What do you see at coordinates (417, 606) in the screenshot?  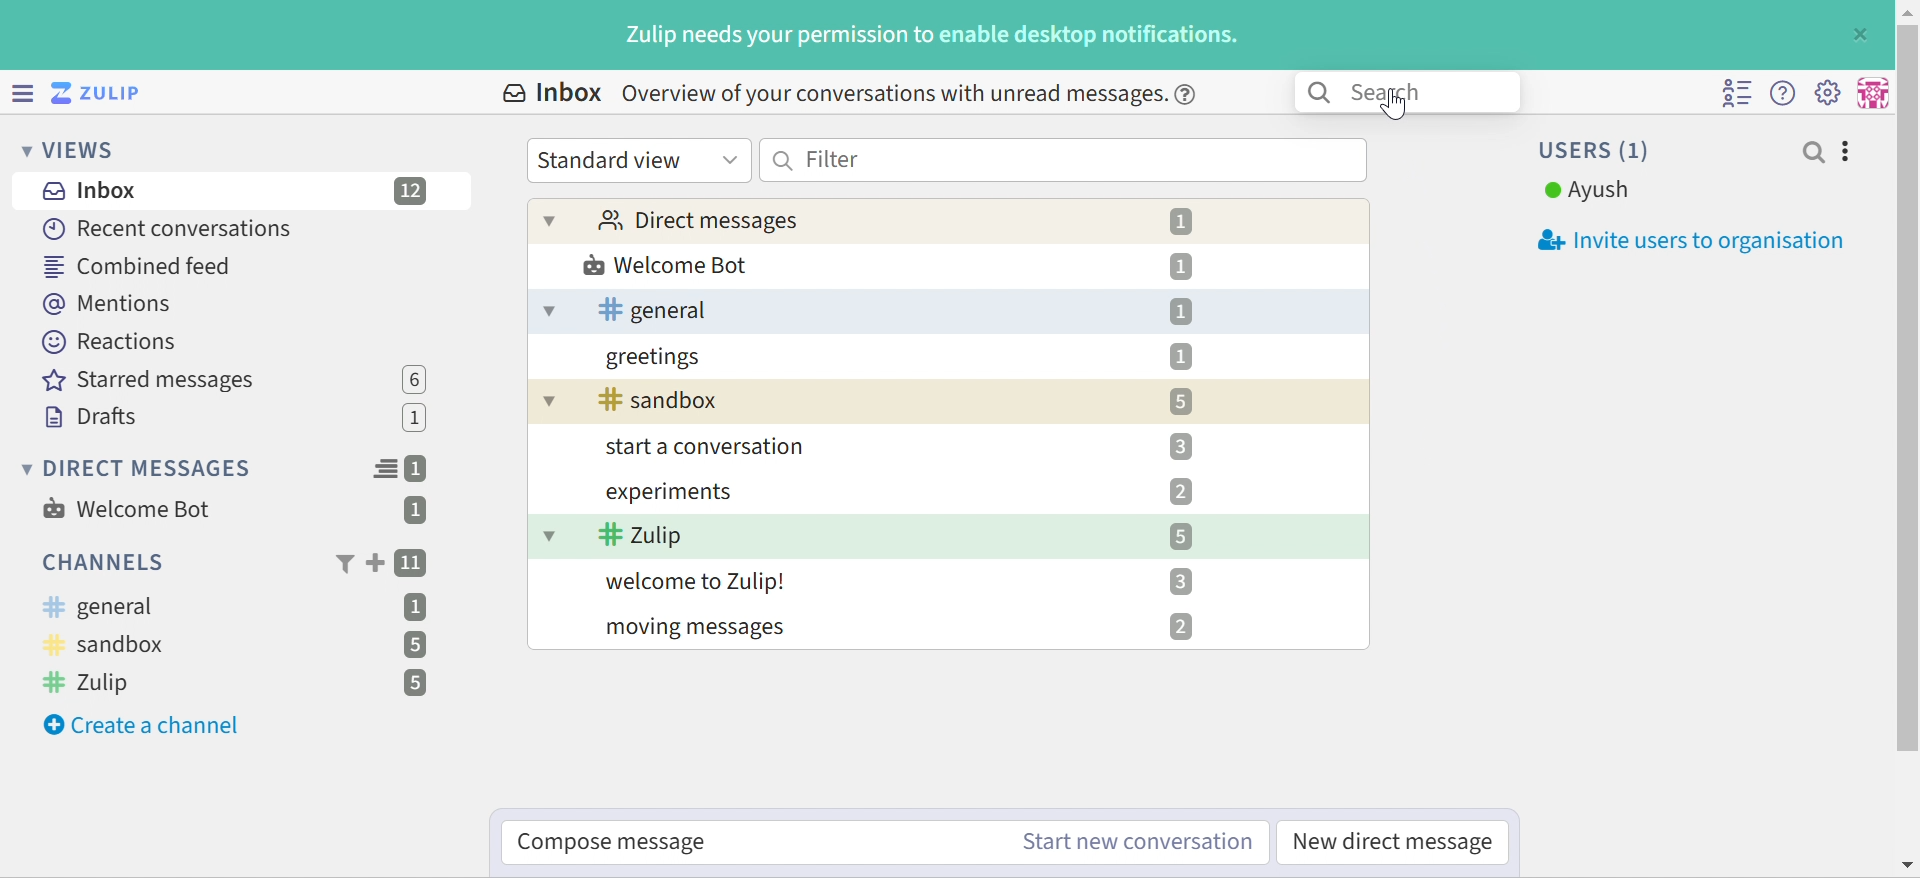 I see `1` at bounding box center [417, 606].